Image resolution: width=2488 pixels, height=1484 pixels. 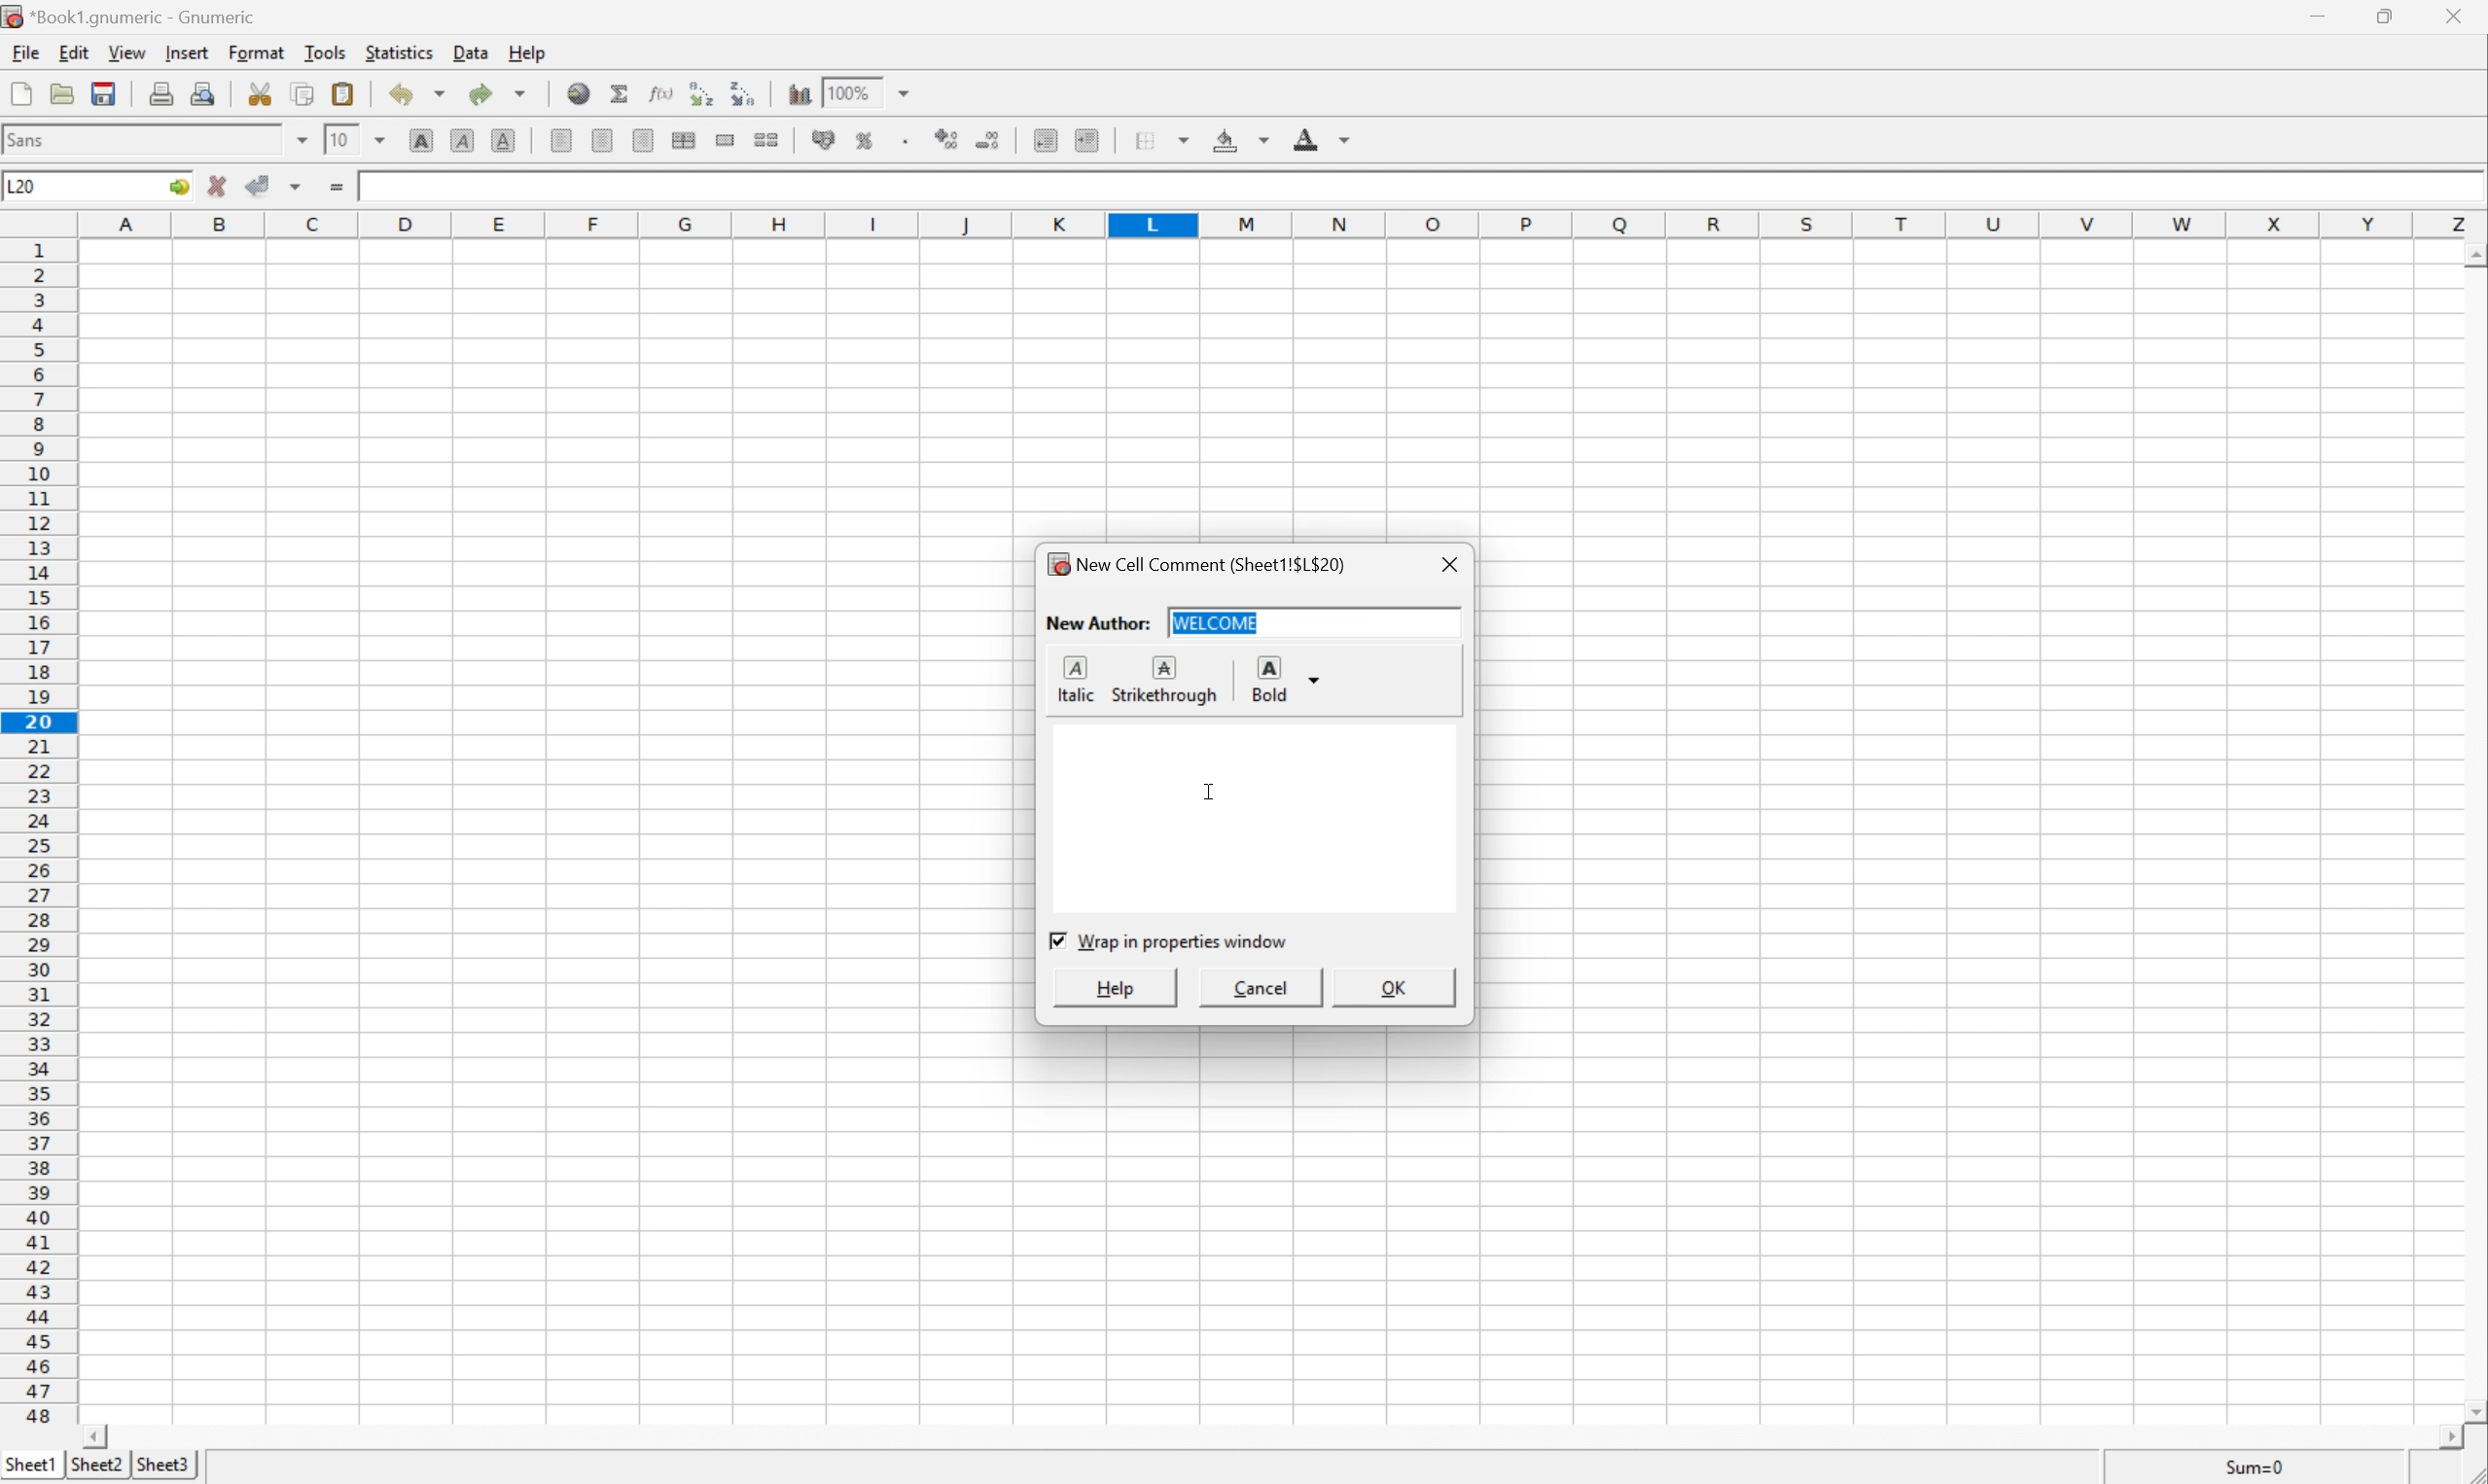 What do you see at coordinates (37, 832) in the screenshot?
I see `Row numbers` at bounding box center [37, 832].